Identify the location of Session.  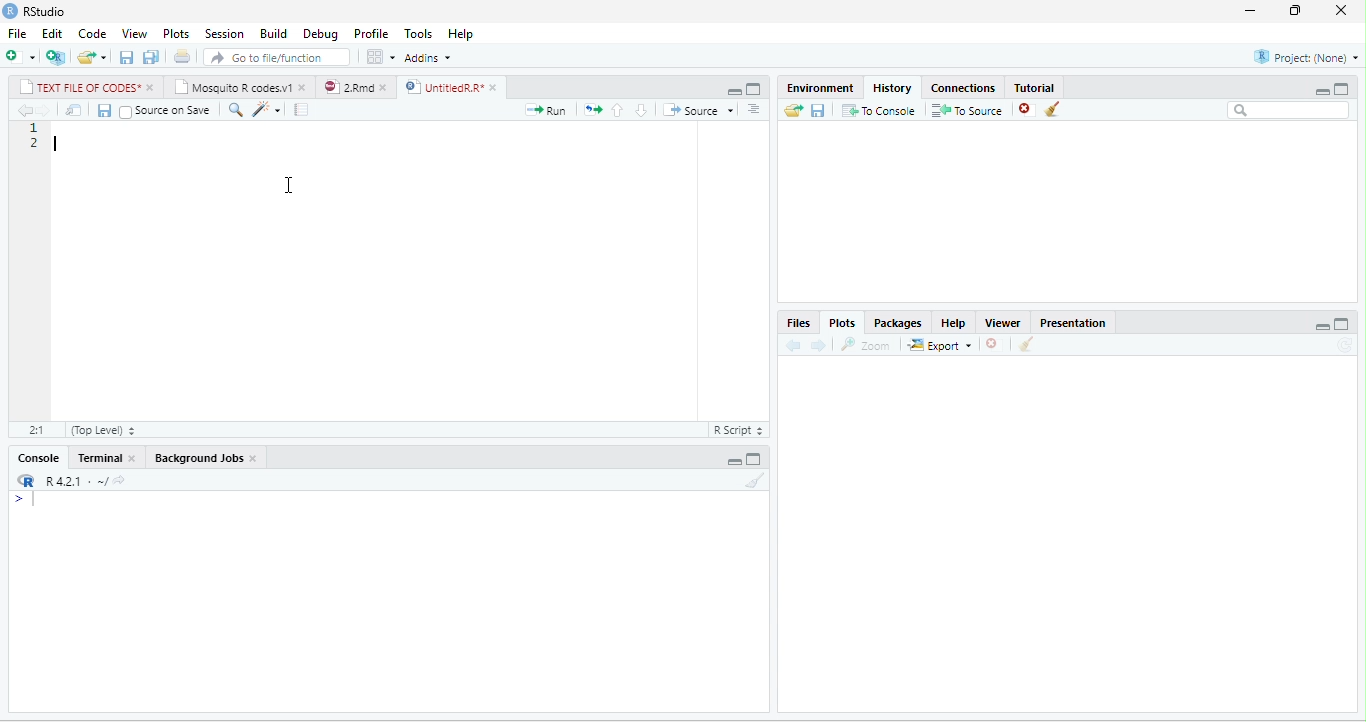
(225, 33).